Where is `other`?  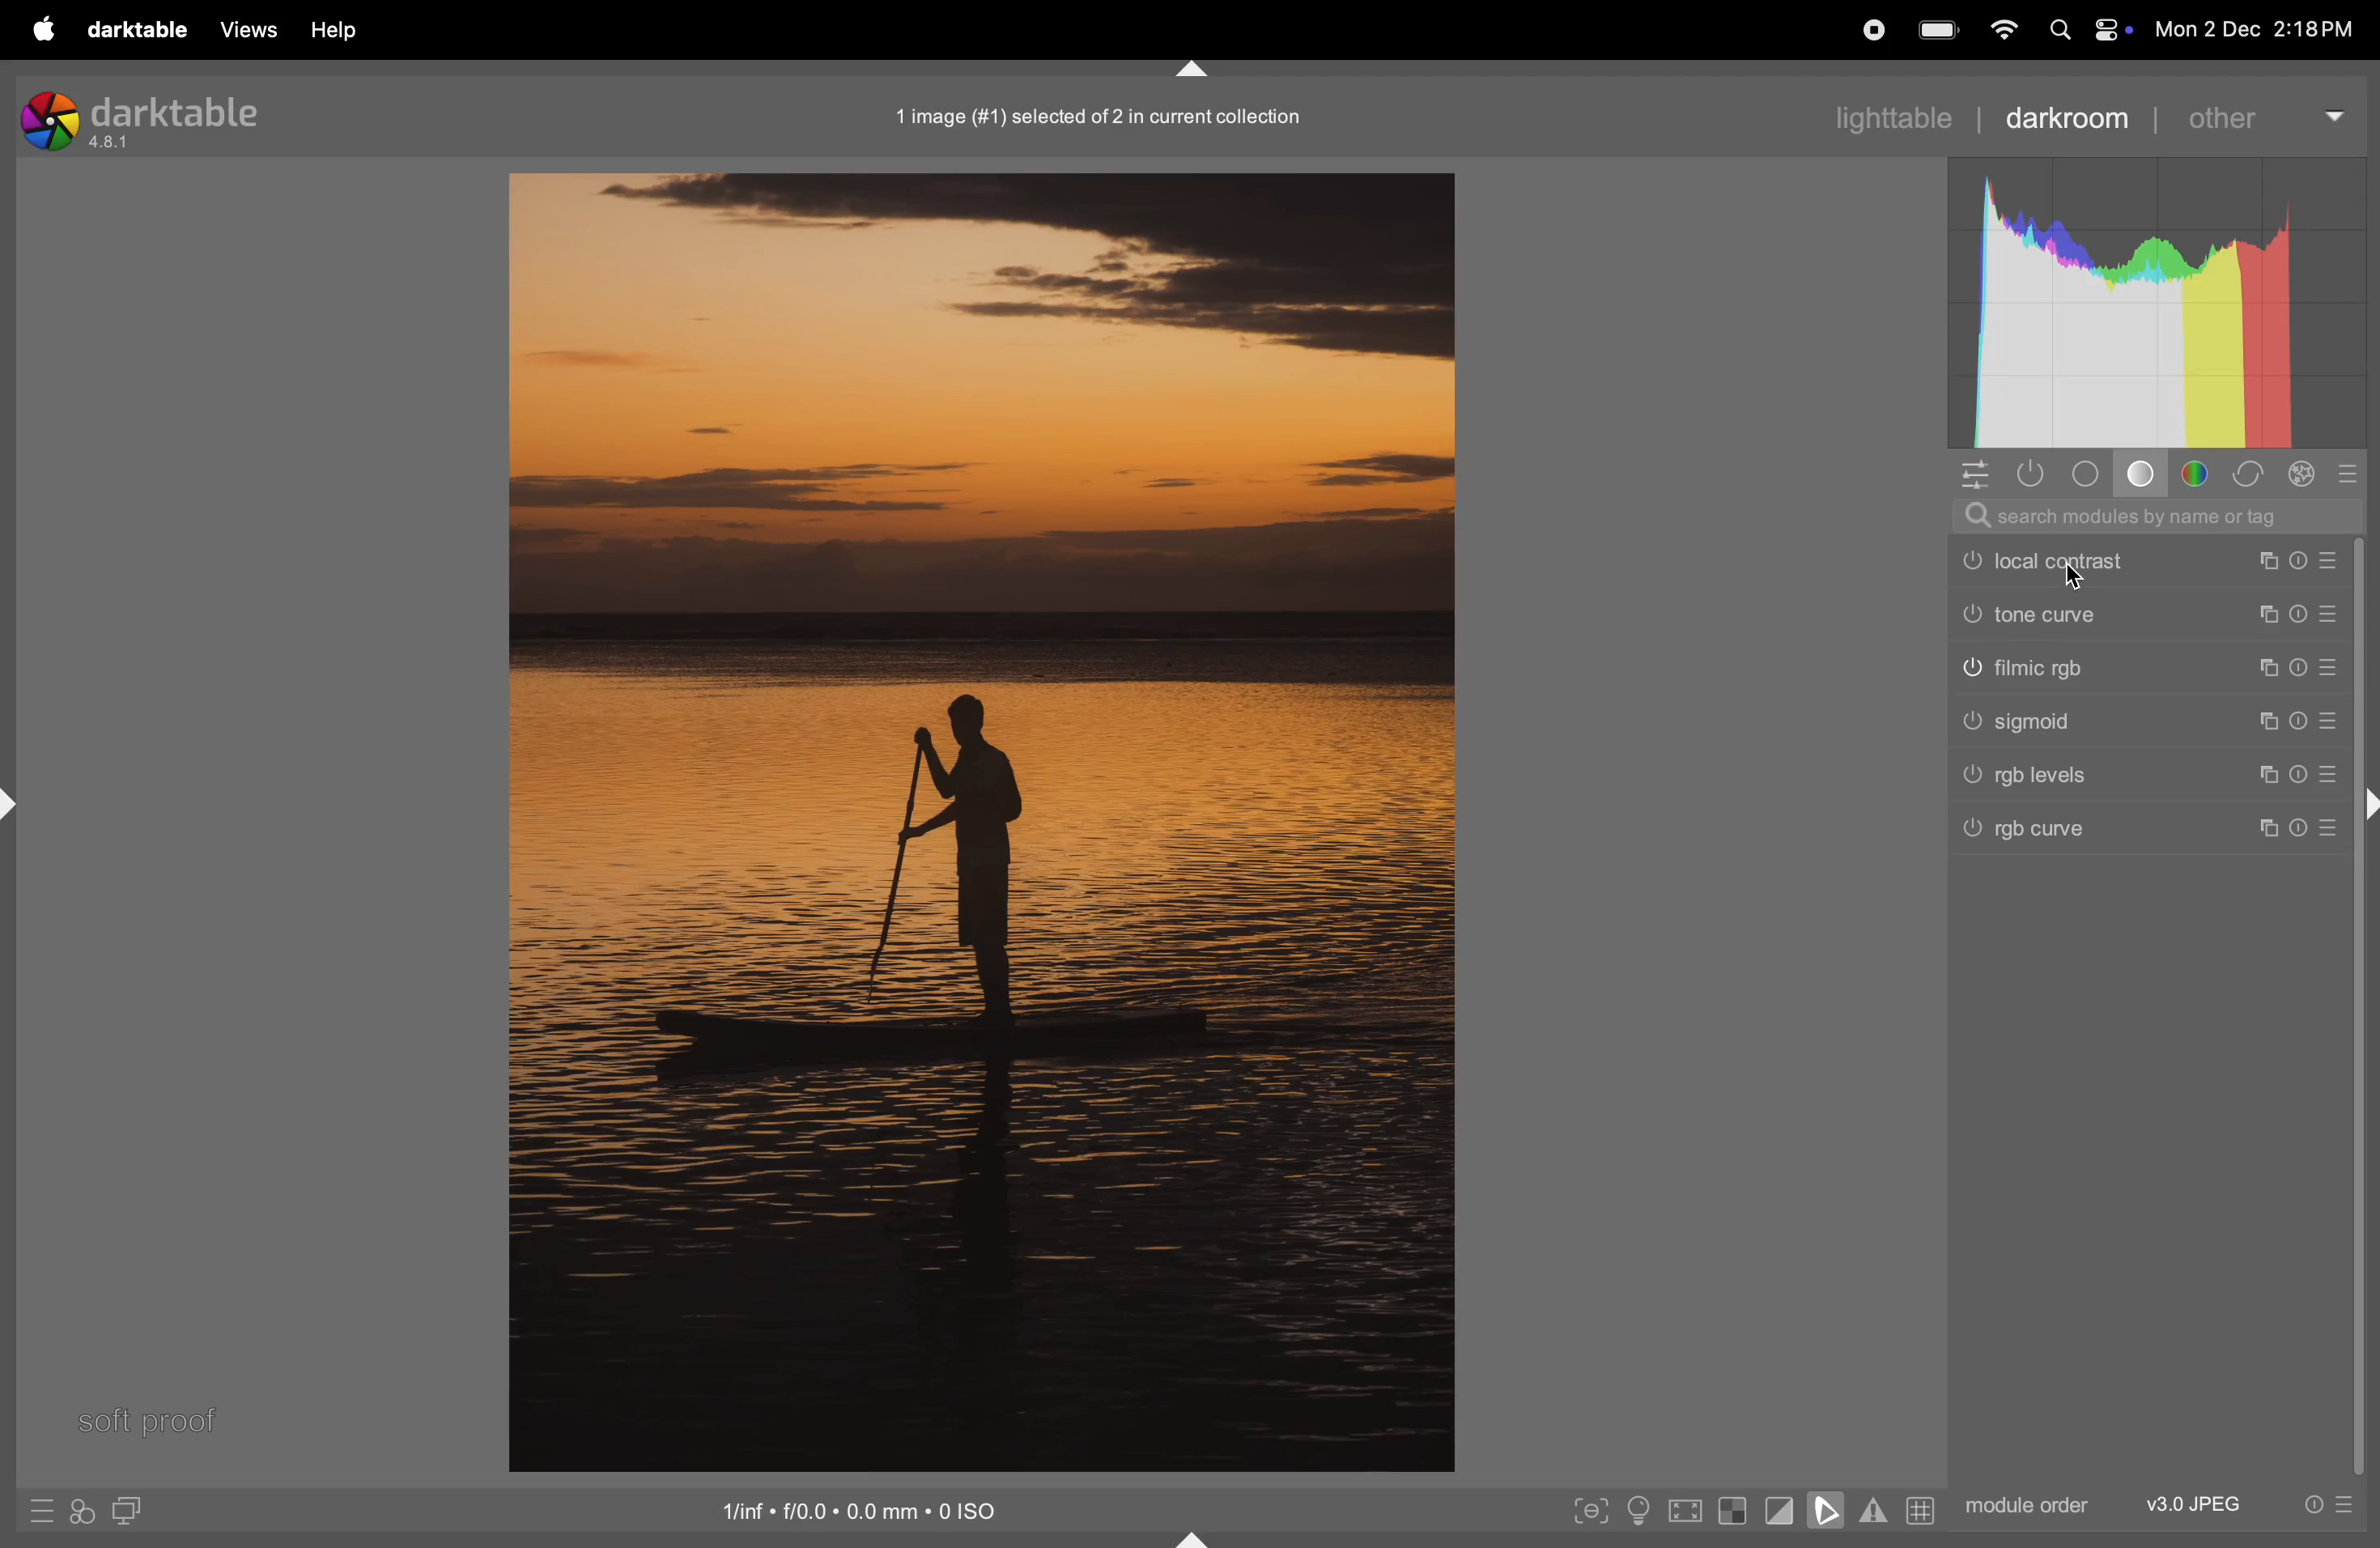 other is located at coordinates (2270, 117).